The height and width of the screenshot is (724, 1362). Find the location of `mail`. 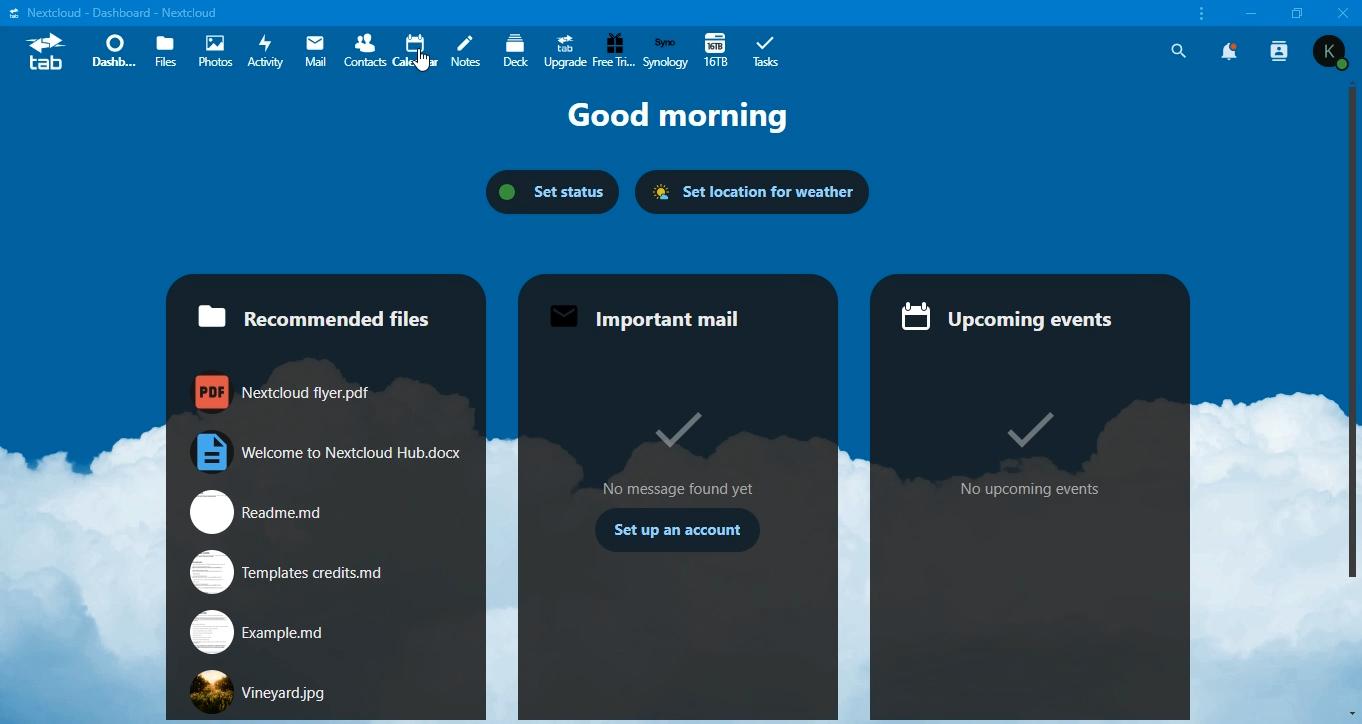

mail is located at coordinates (318, 50).